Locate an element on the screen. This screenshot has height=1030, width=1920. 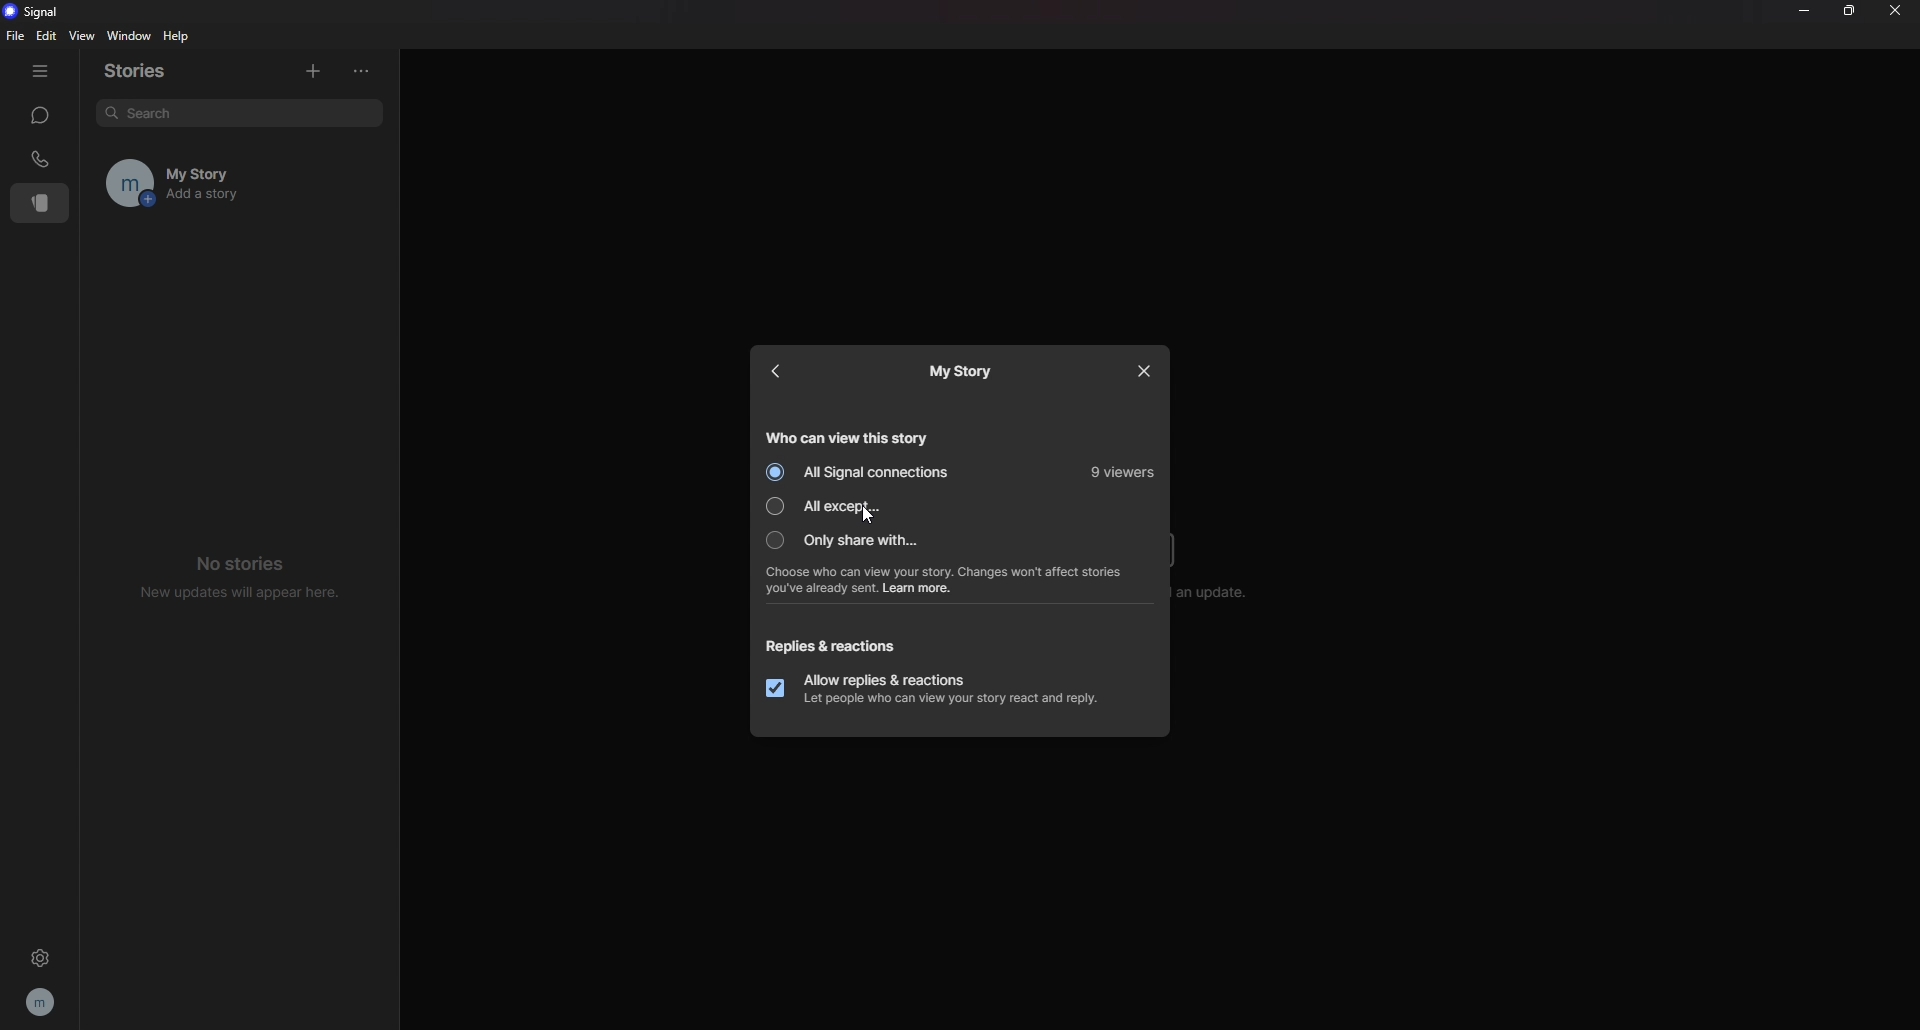
help is located at coordinates (178, 36).